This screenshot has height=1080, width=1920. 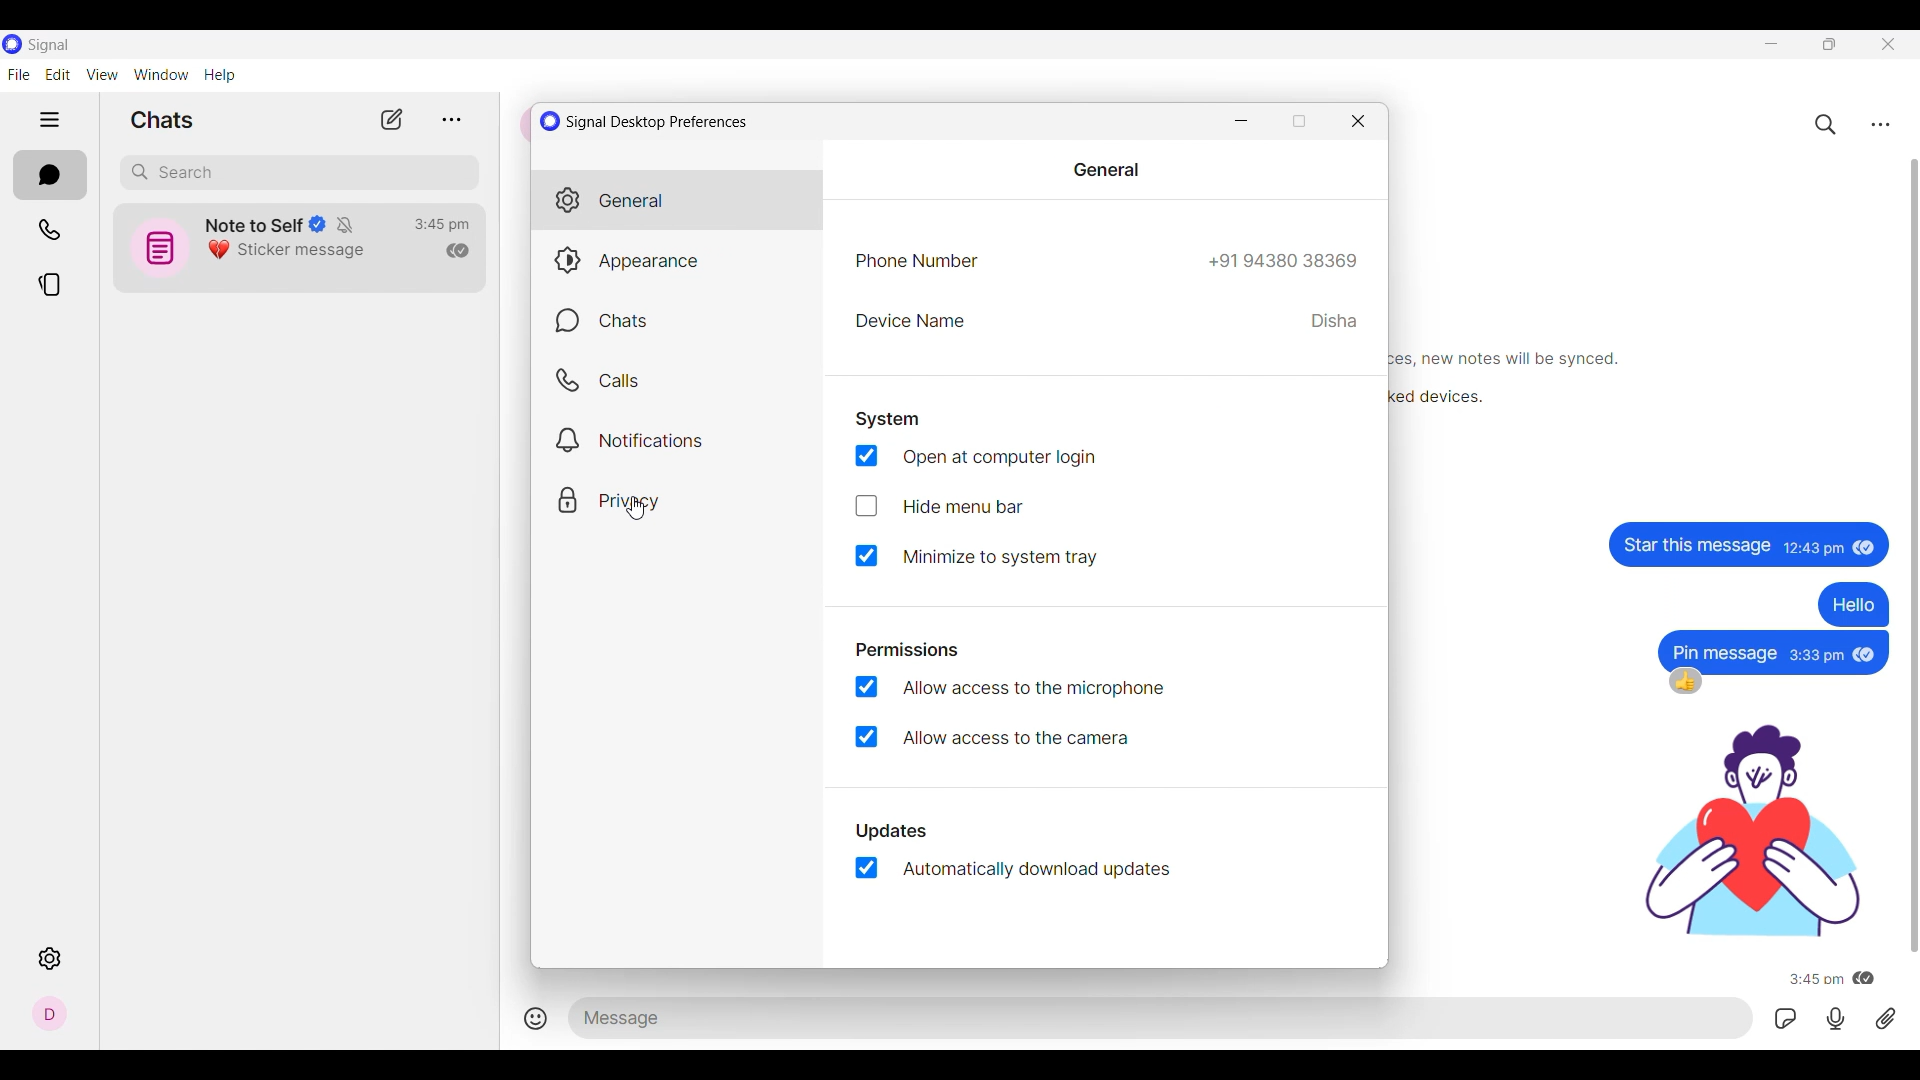 What do you see at coordinates (938, 506) in the screenshot?
I see `Toggle for Hide menu bar` at bounding box center [938, 506].